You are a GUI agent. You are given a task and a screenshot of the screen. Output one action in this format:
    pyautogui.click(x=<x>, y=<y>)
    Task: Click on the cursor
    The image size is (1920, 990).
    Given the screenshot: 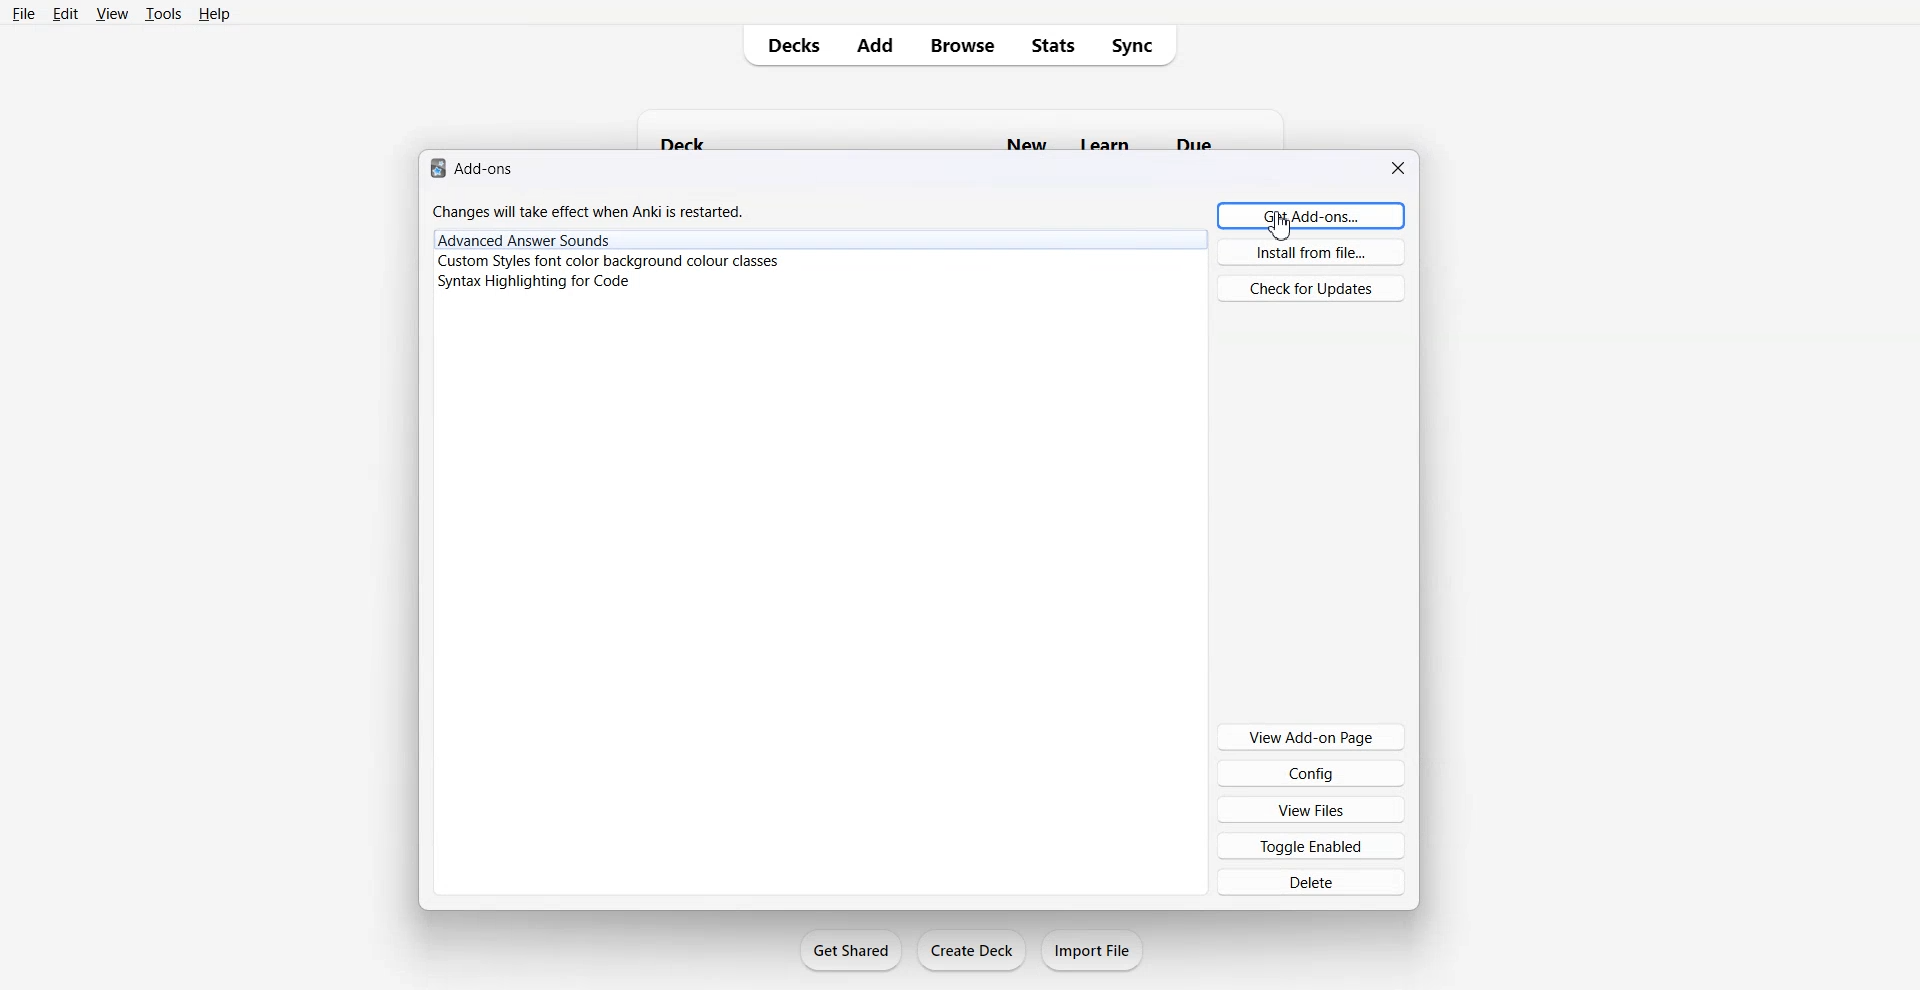 What is the action you would take?
    pyautogui.click(x=1284, y=229)
    